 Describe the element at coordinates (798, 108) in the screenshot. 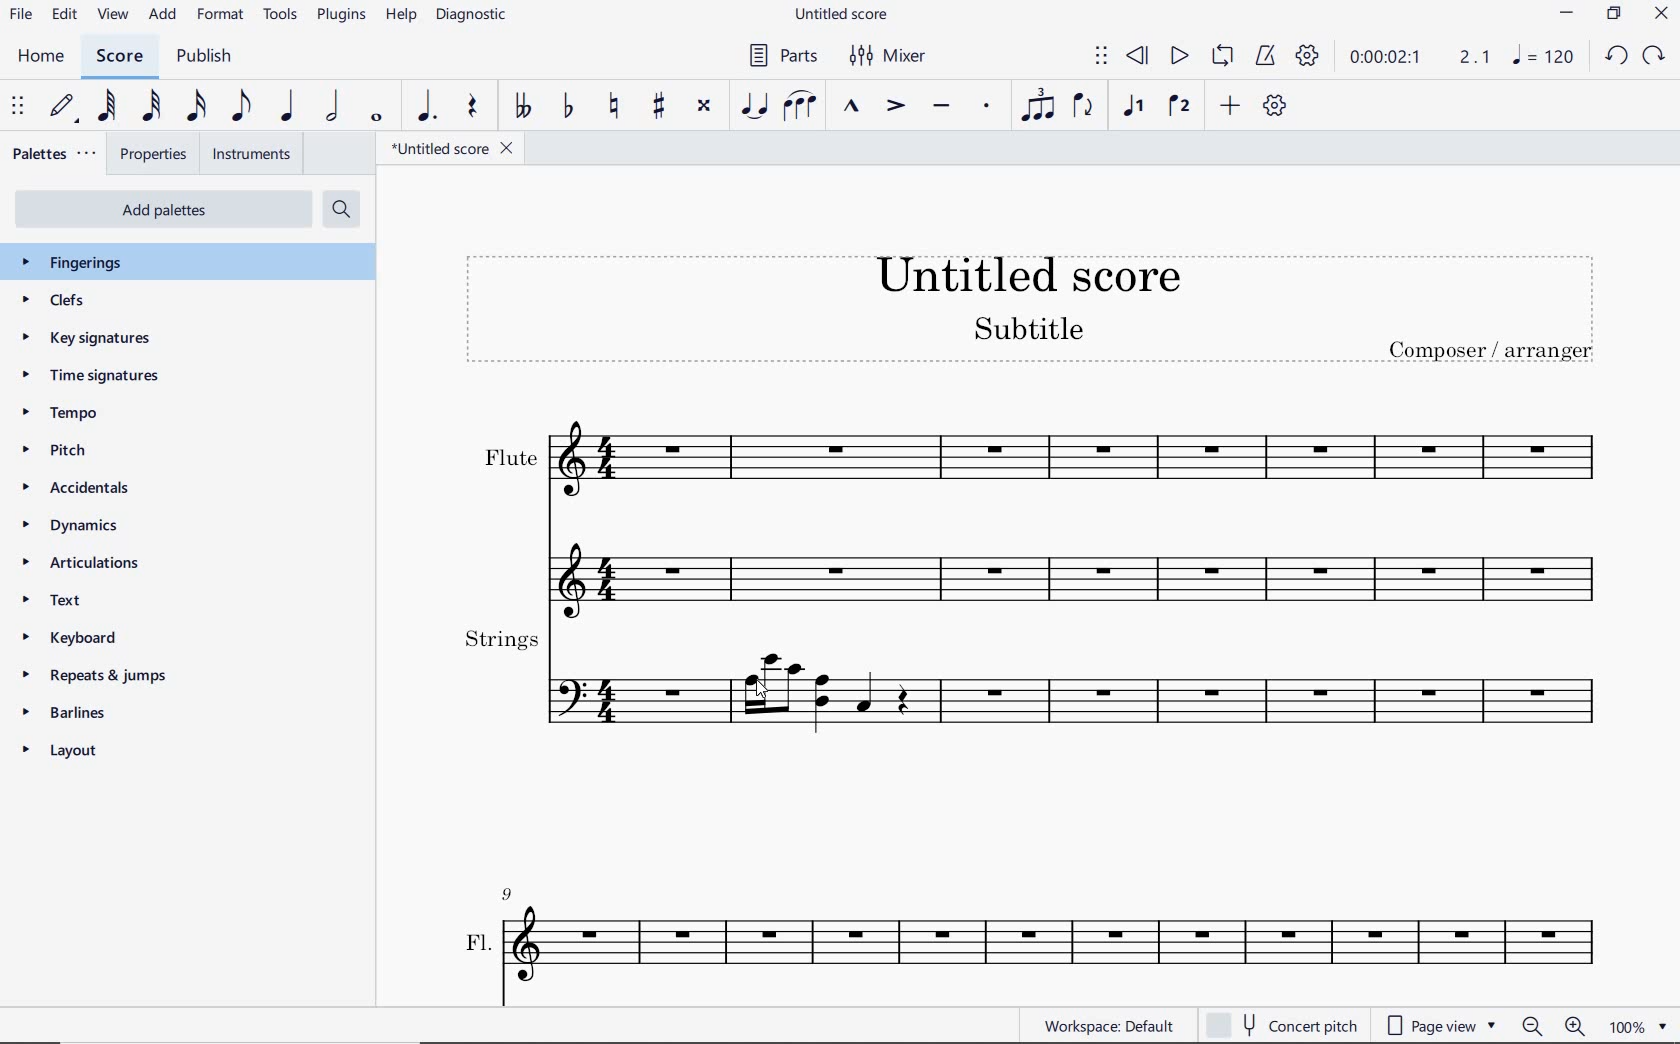

I see `slur` at that location.